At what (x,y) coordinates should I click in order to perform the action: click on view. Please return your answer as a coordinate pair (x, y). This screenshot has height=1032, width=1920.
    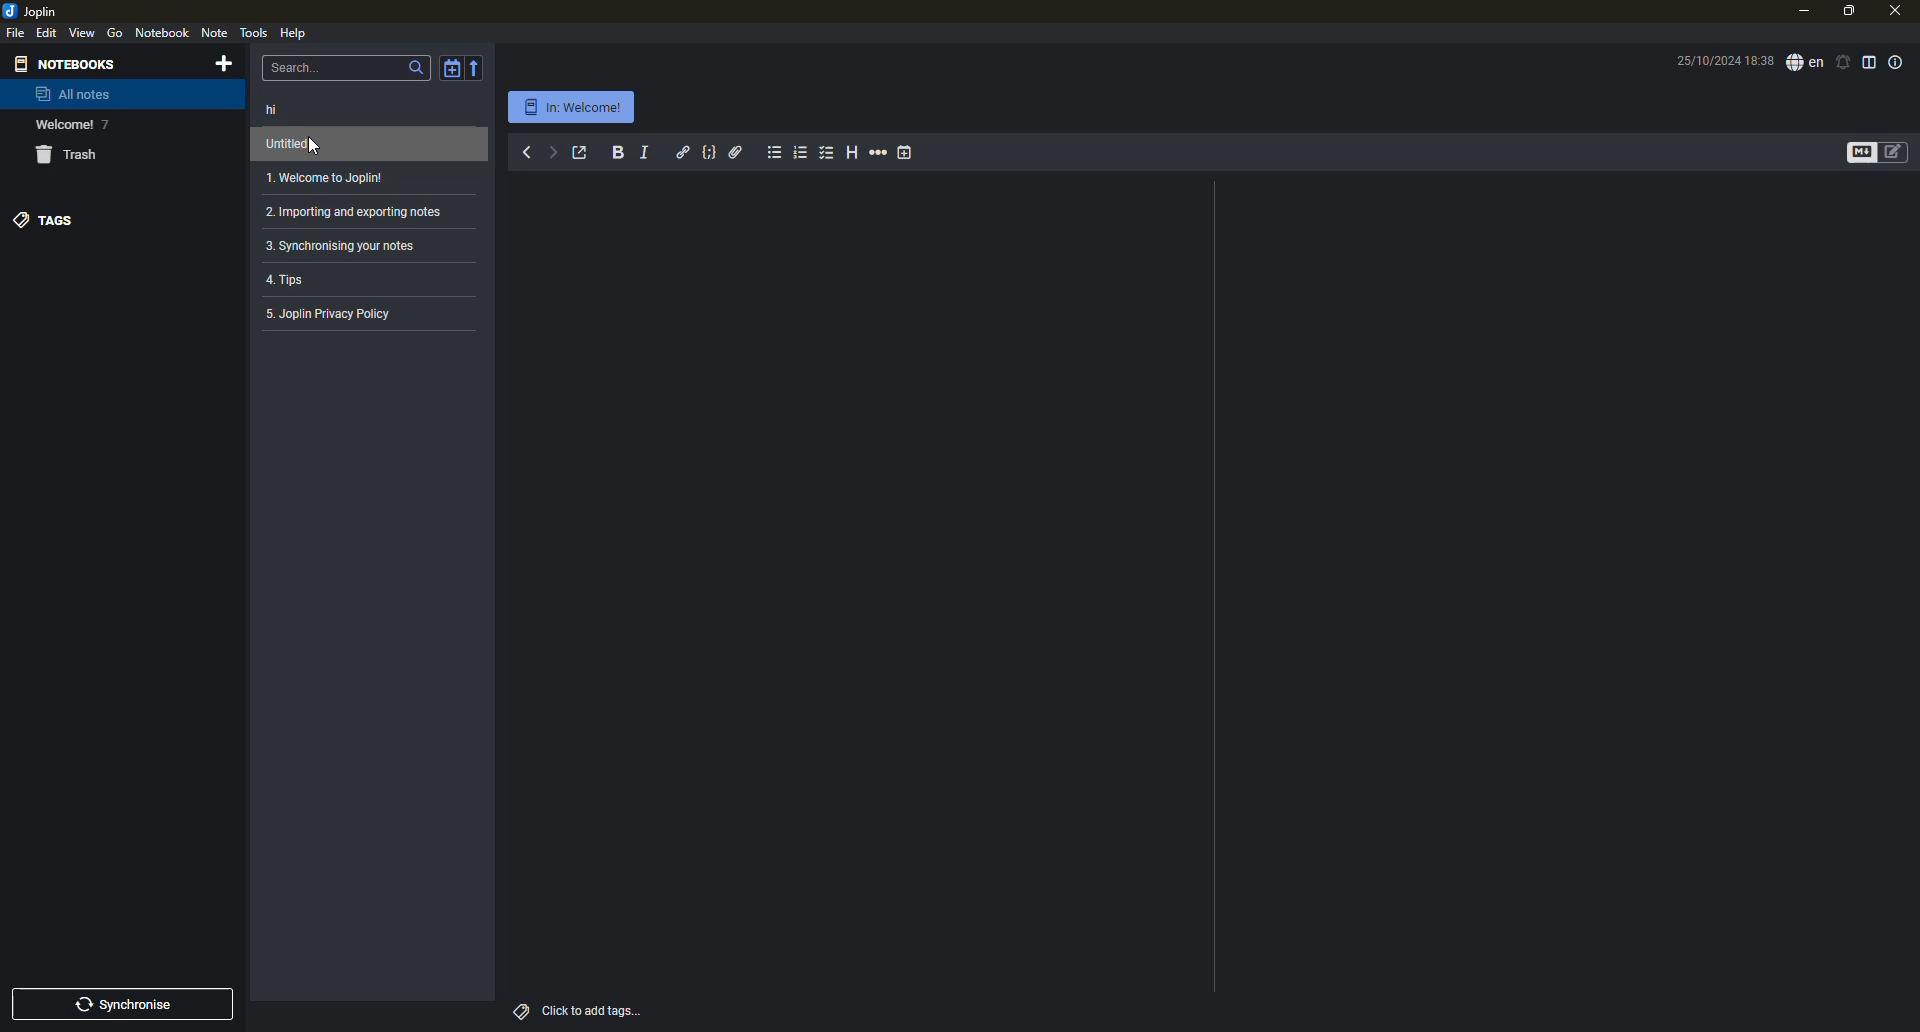
    Looking at the image, I should click on (83, 33).